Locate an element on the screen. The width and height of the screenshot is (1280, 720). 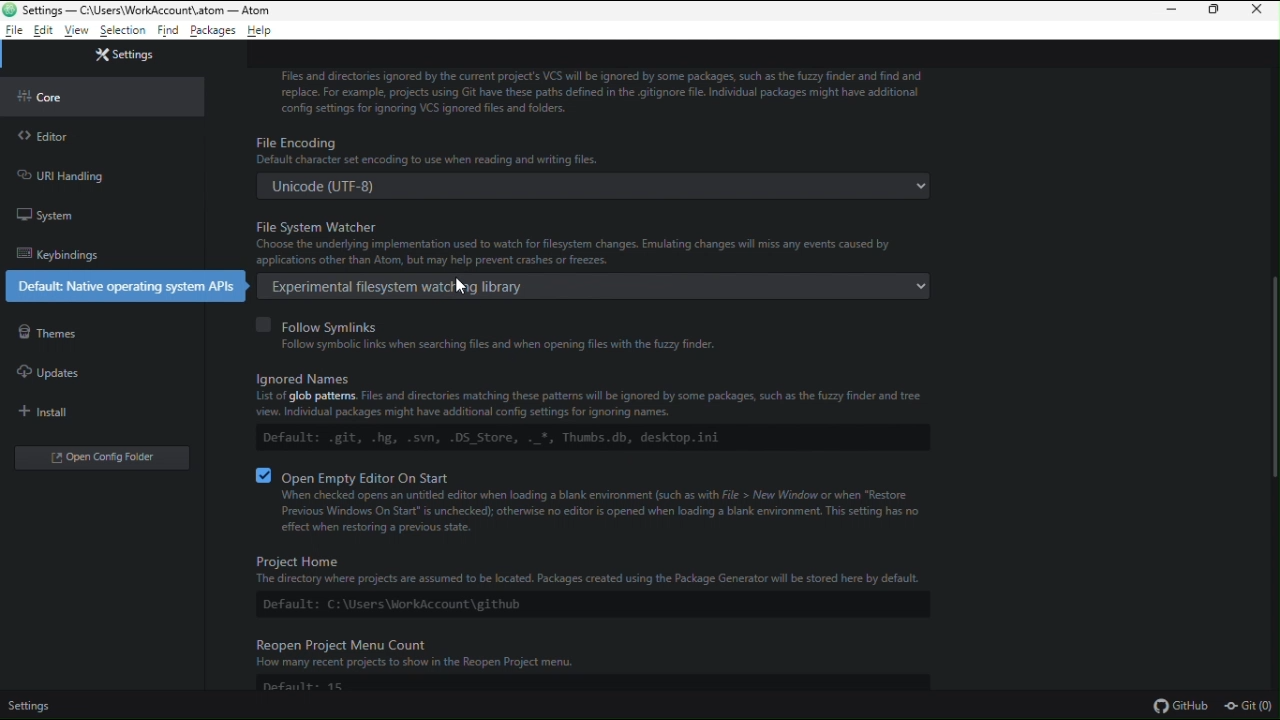
find is located at coordinates (167, 32).